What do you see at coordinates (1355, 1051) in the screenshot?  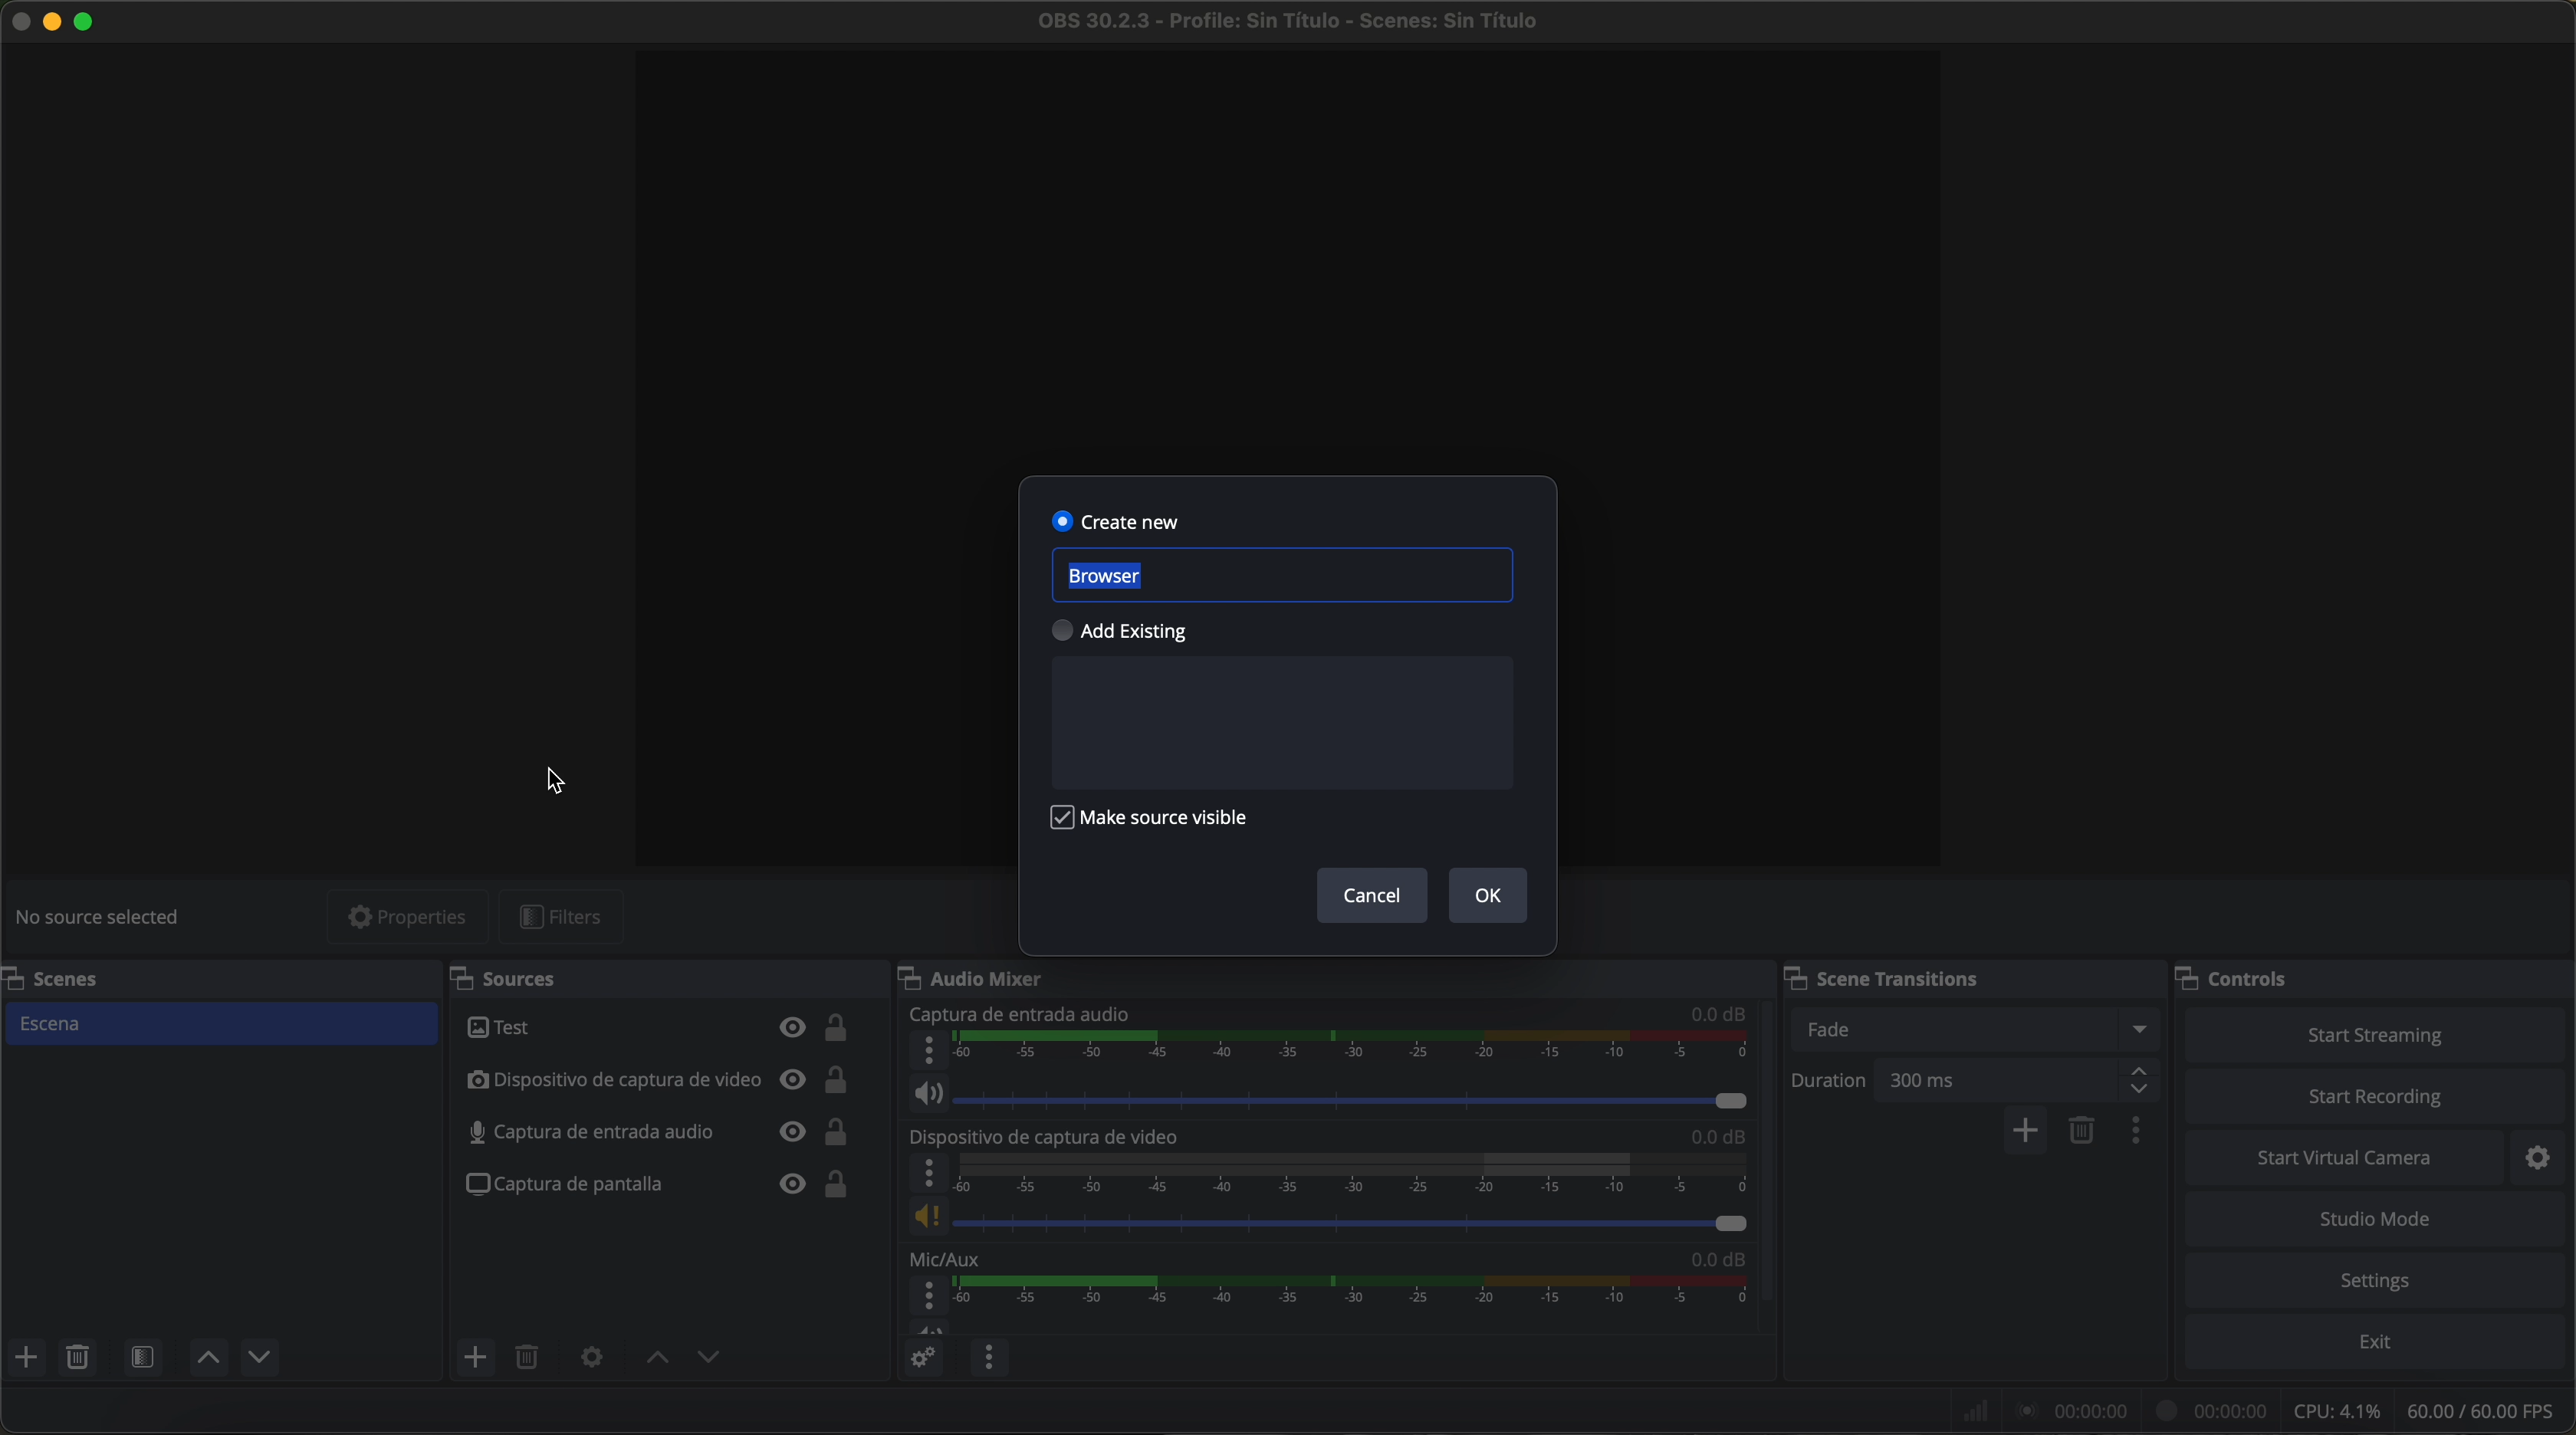 I see `timeline` at bounding box center [1355, 1051].